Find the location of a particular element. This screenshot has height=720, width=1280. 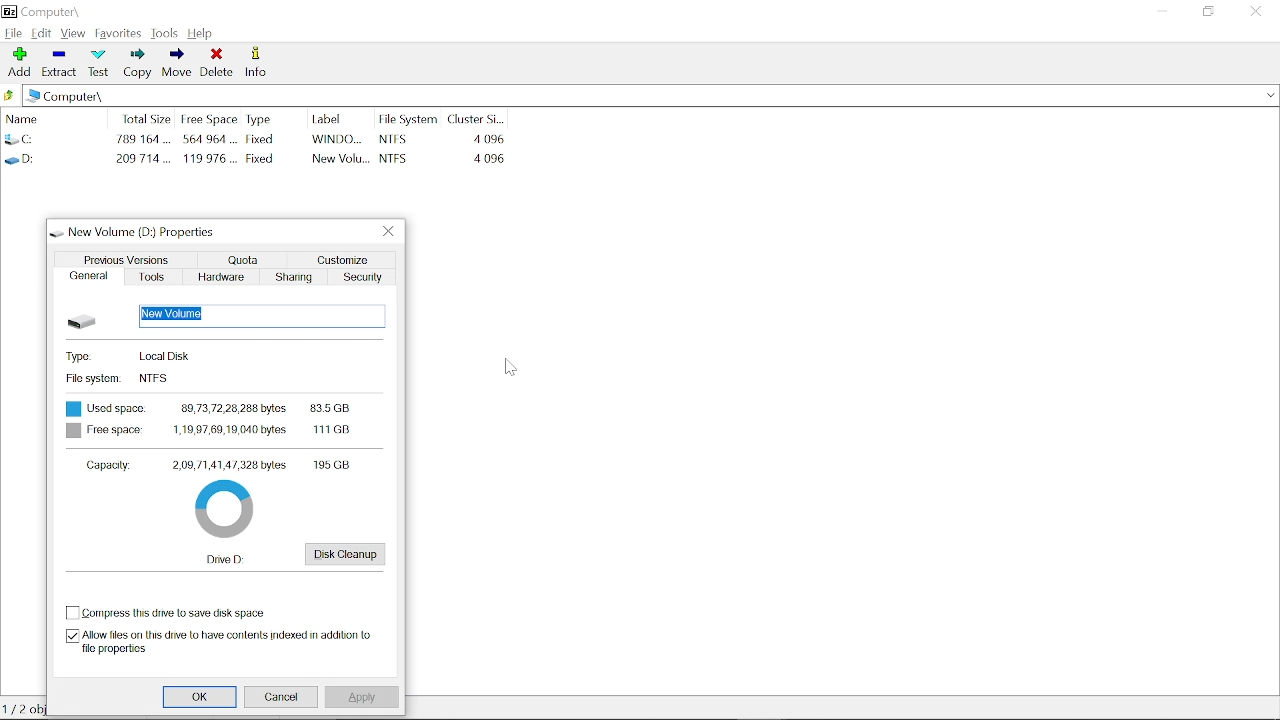

compress this drive to save disk space is located at coordinates (177, 612).